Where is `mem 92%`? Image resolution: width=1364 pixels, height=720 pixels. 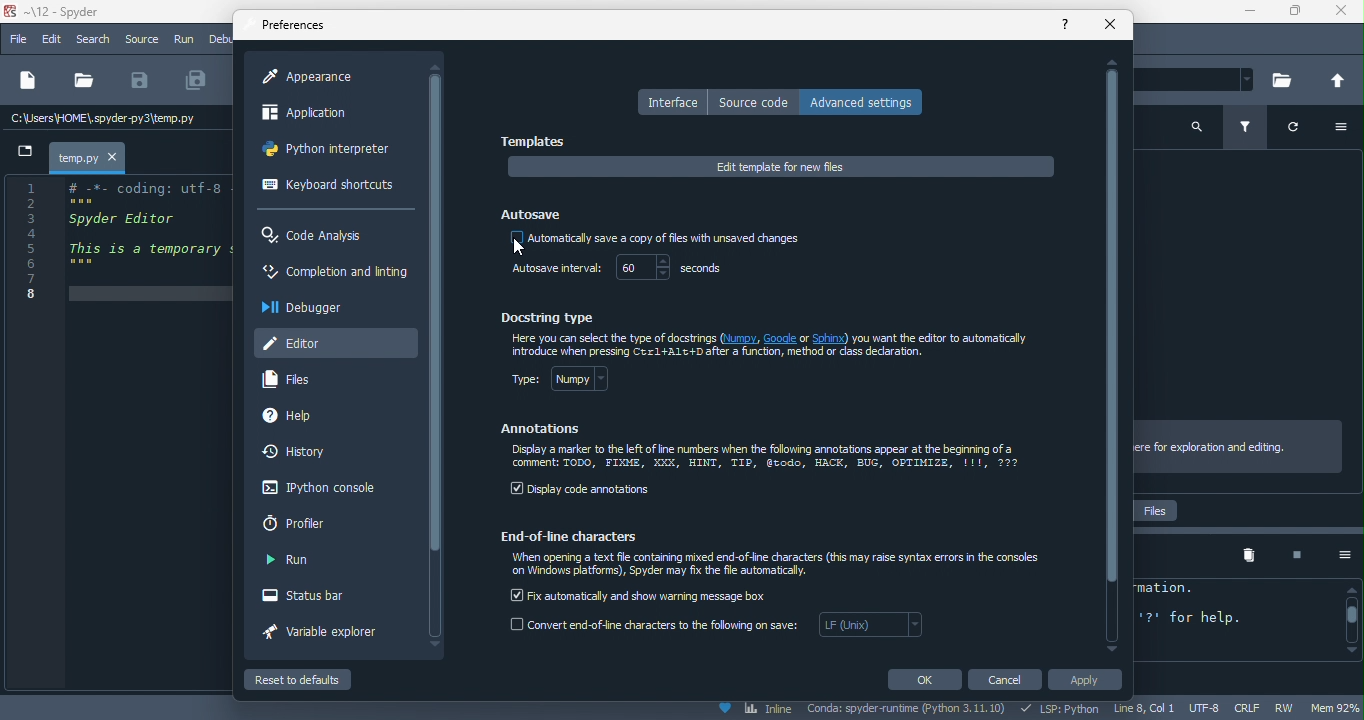
mem 92% is located at coordinates (1337, 707).